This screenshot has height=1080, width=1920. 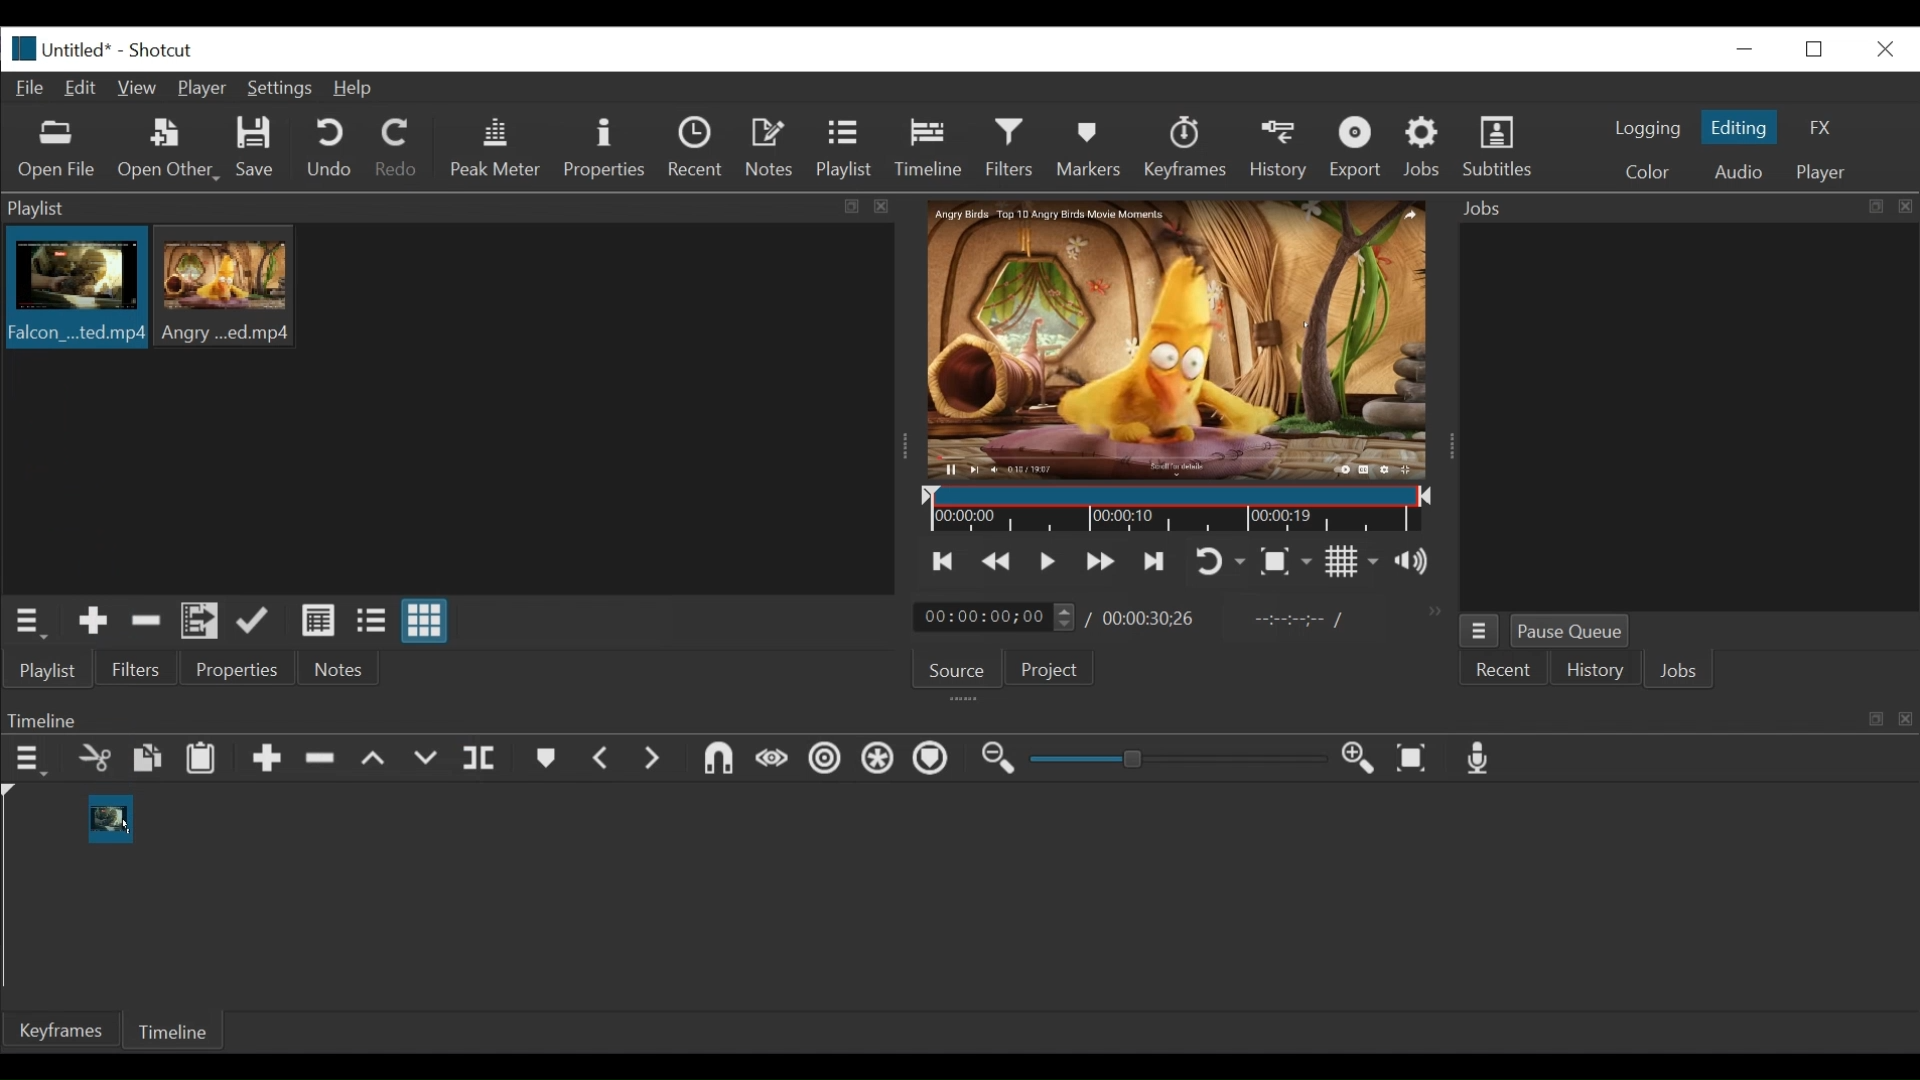 I want to click on Add the source to the playlist, so click(x=91, y=624).